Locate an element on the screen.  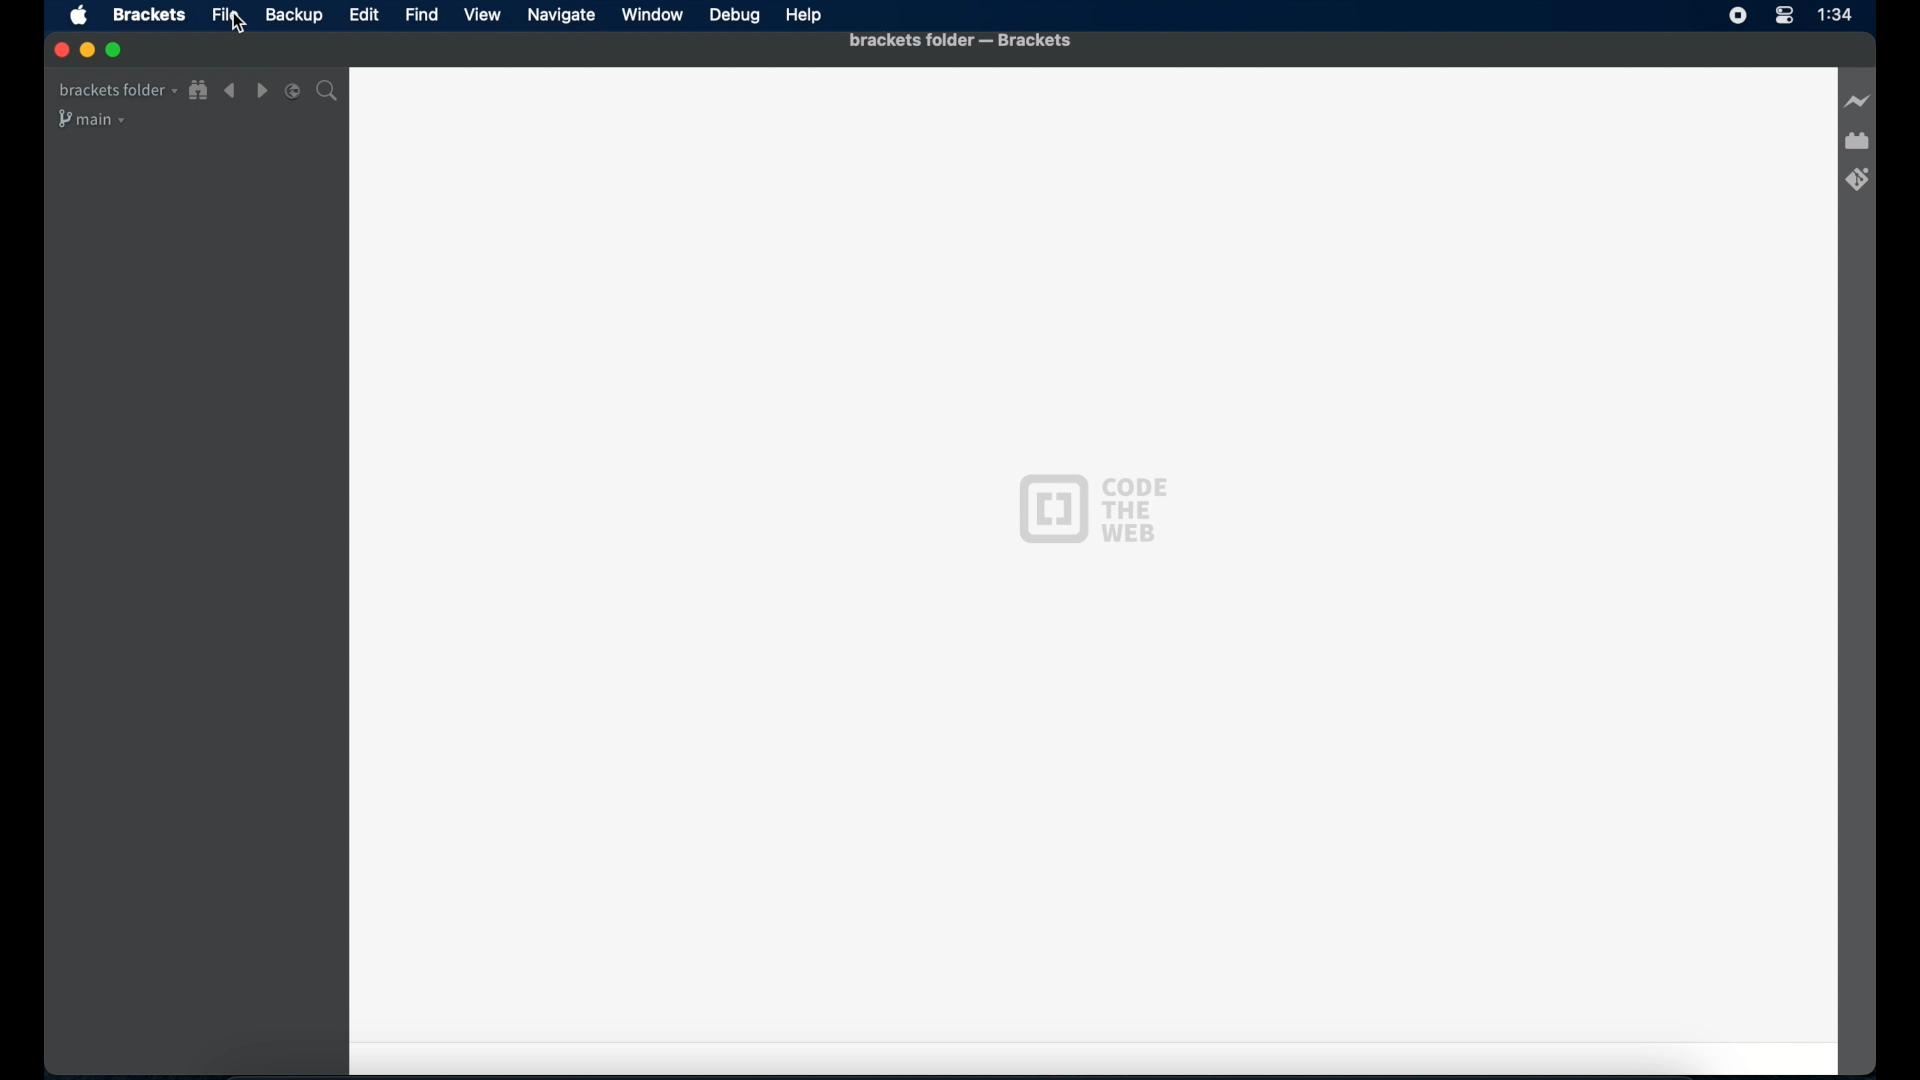
Debug is located at coordinates (735, 15).